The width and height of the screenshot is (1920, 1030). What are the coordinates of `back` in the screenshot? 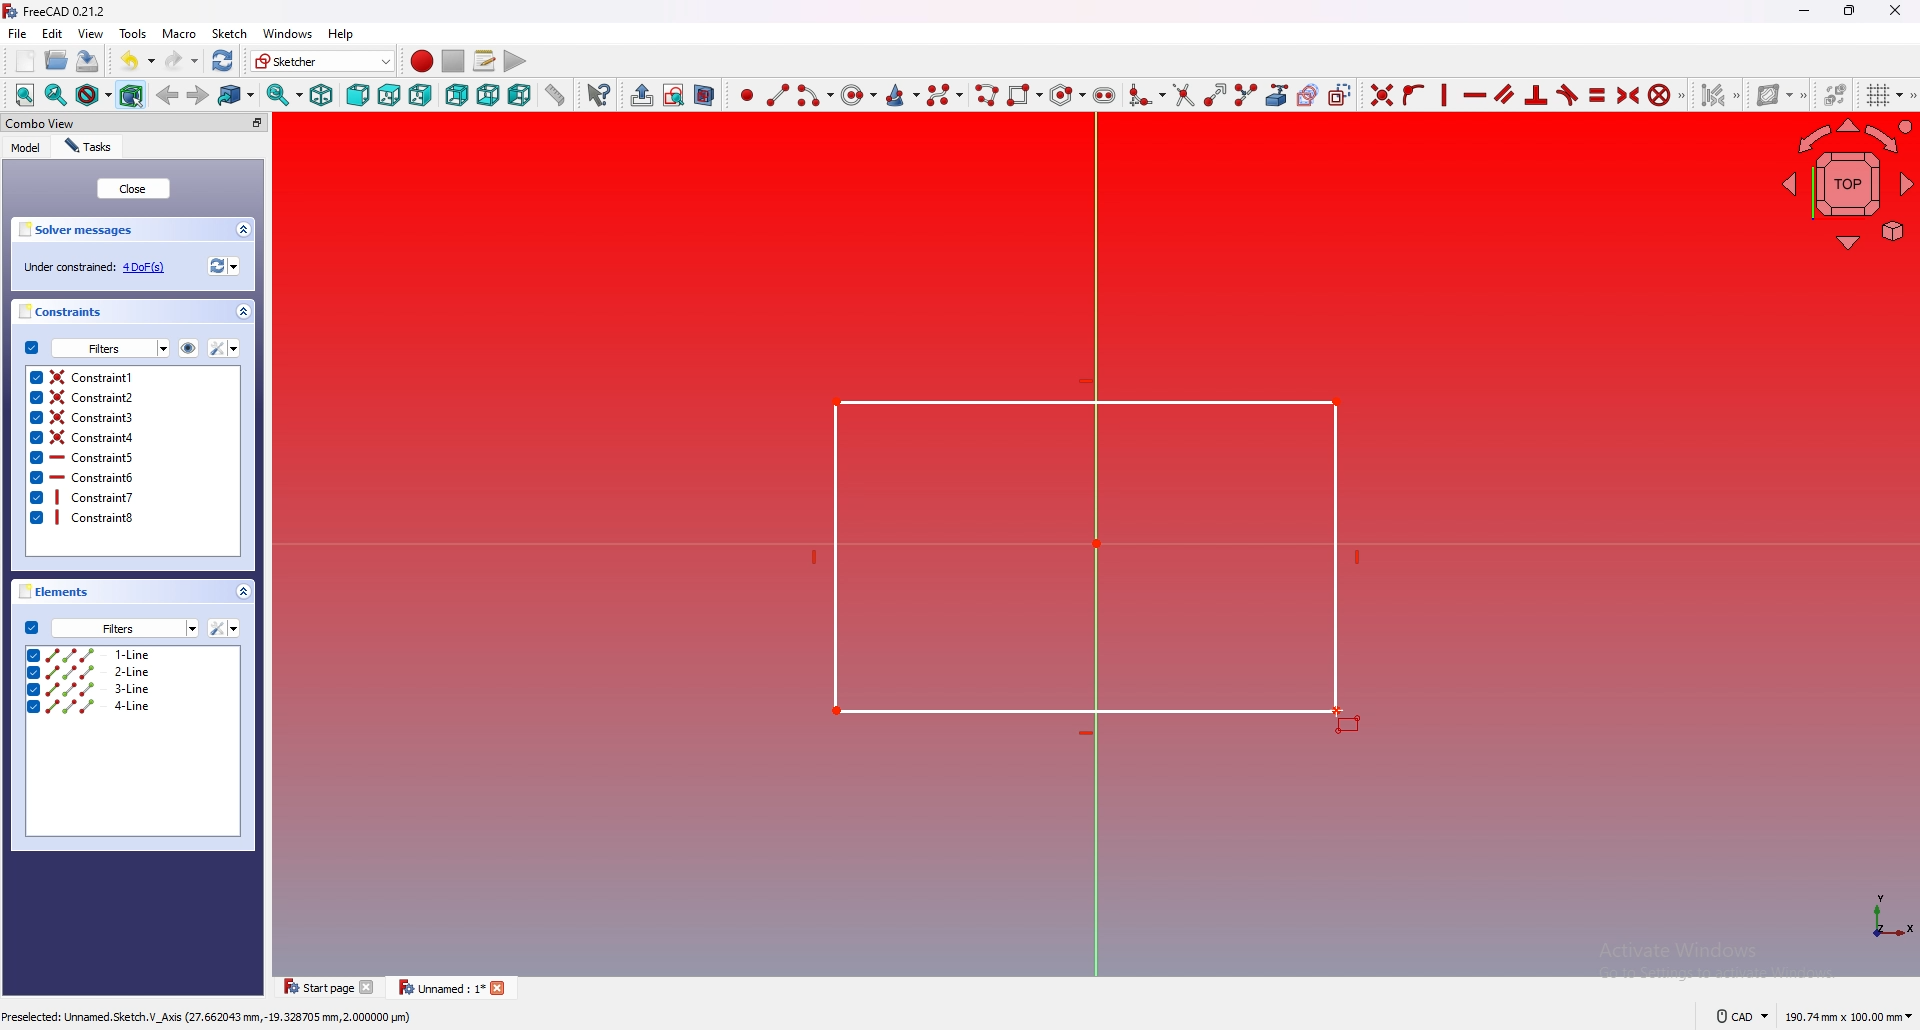 It's located at (168, 94).